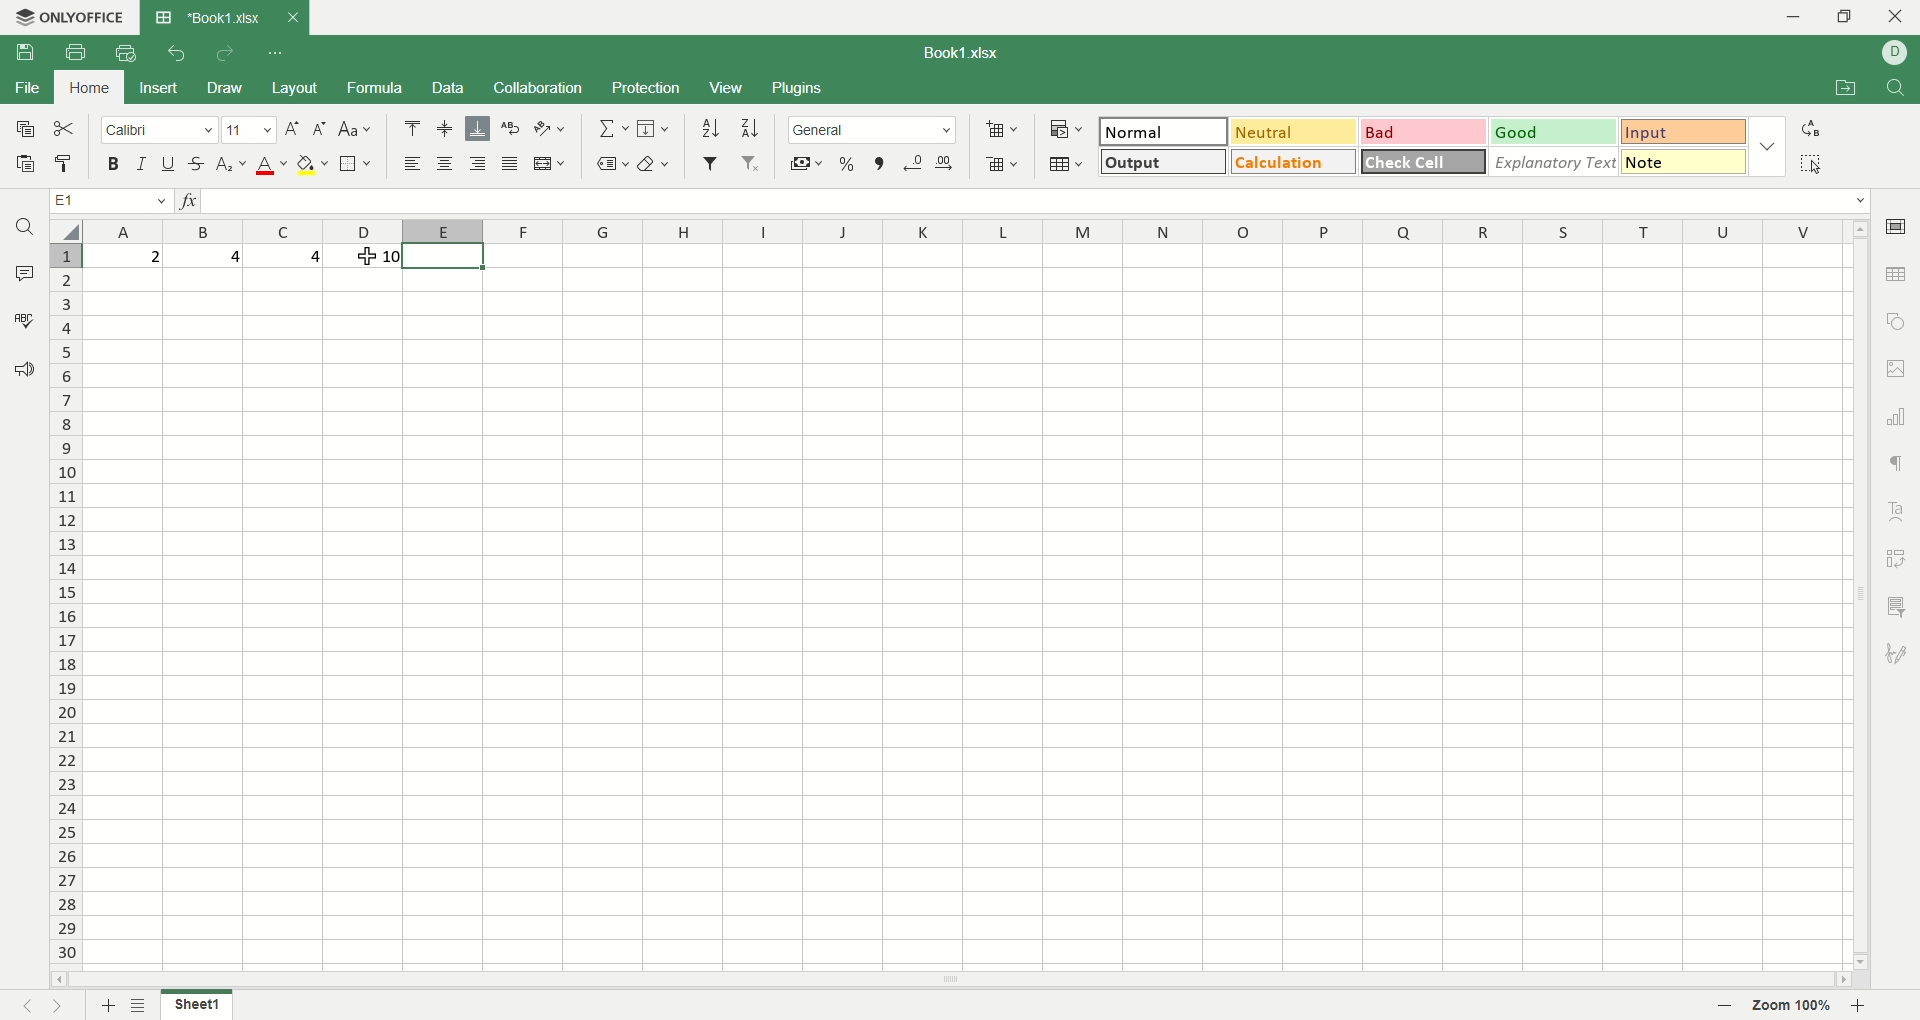  I want to click on print, so click(77, 52).